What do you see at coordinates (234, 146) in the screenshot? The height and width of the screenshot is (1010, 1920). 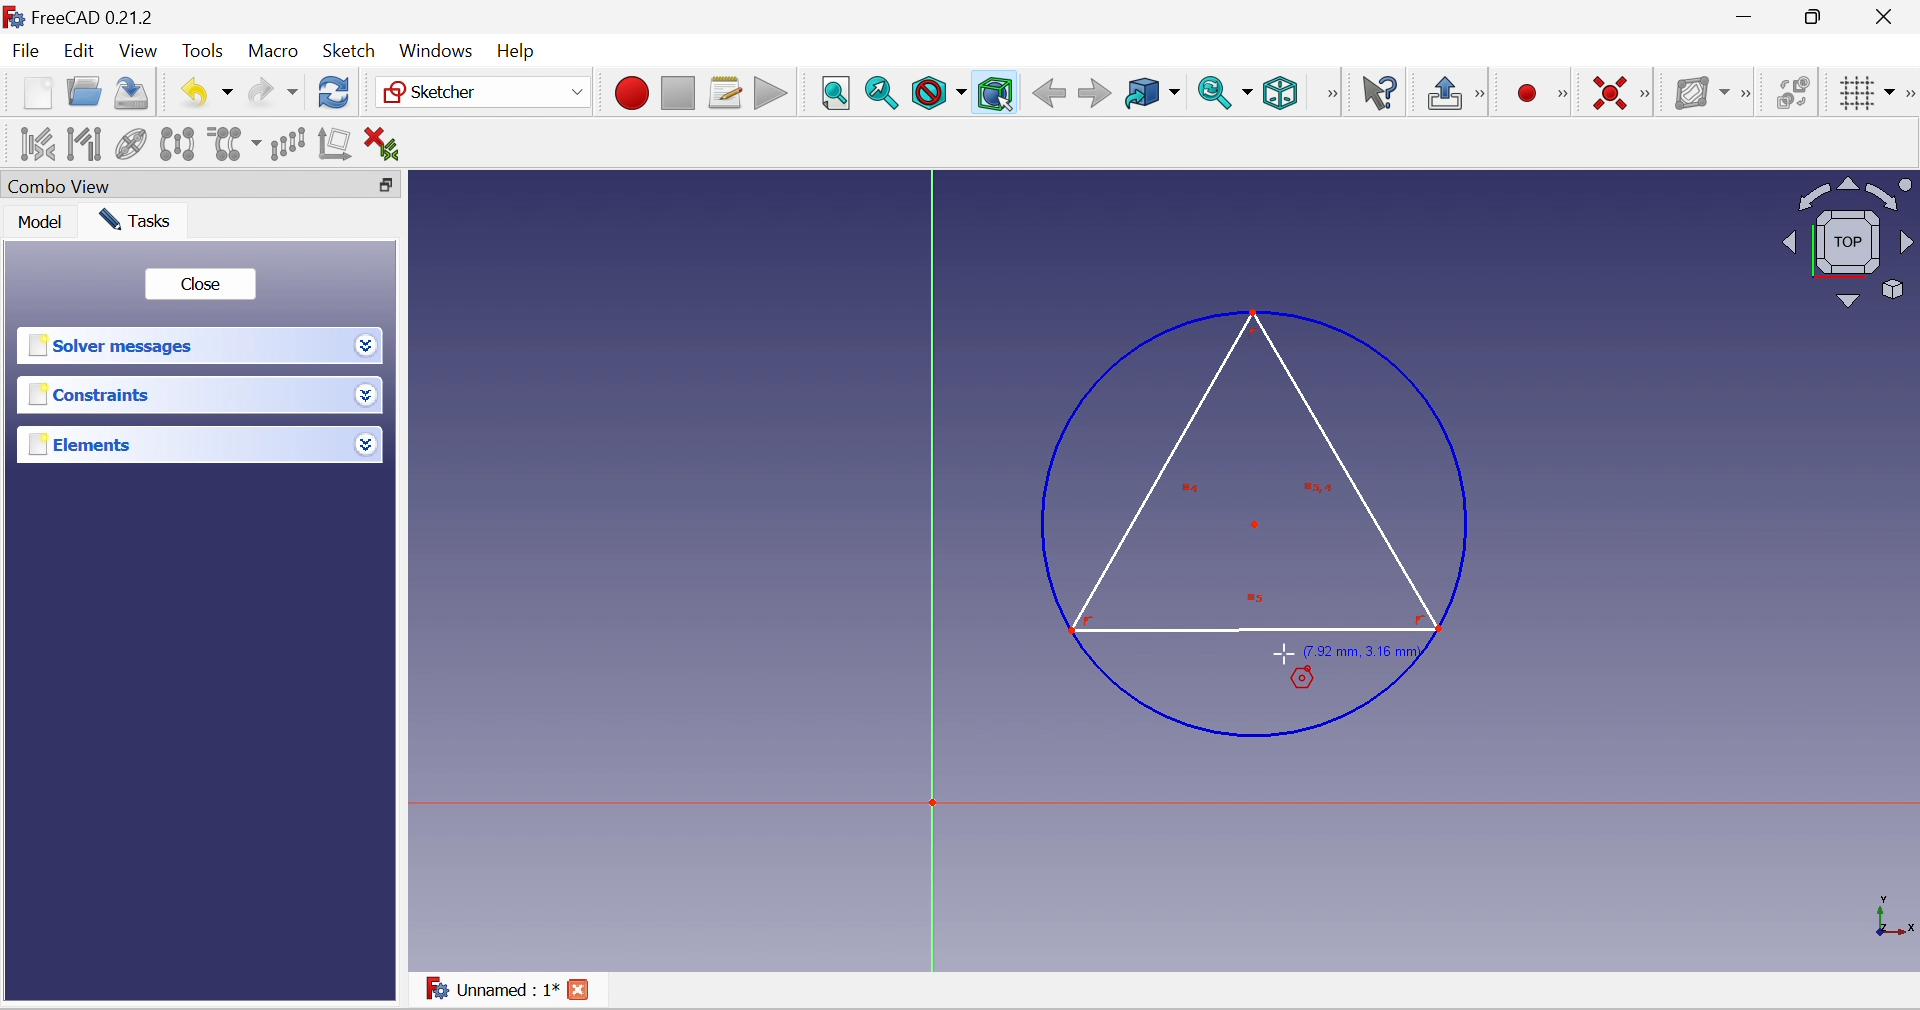 I see `Clone` at bounding box center [234, 146].